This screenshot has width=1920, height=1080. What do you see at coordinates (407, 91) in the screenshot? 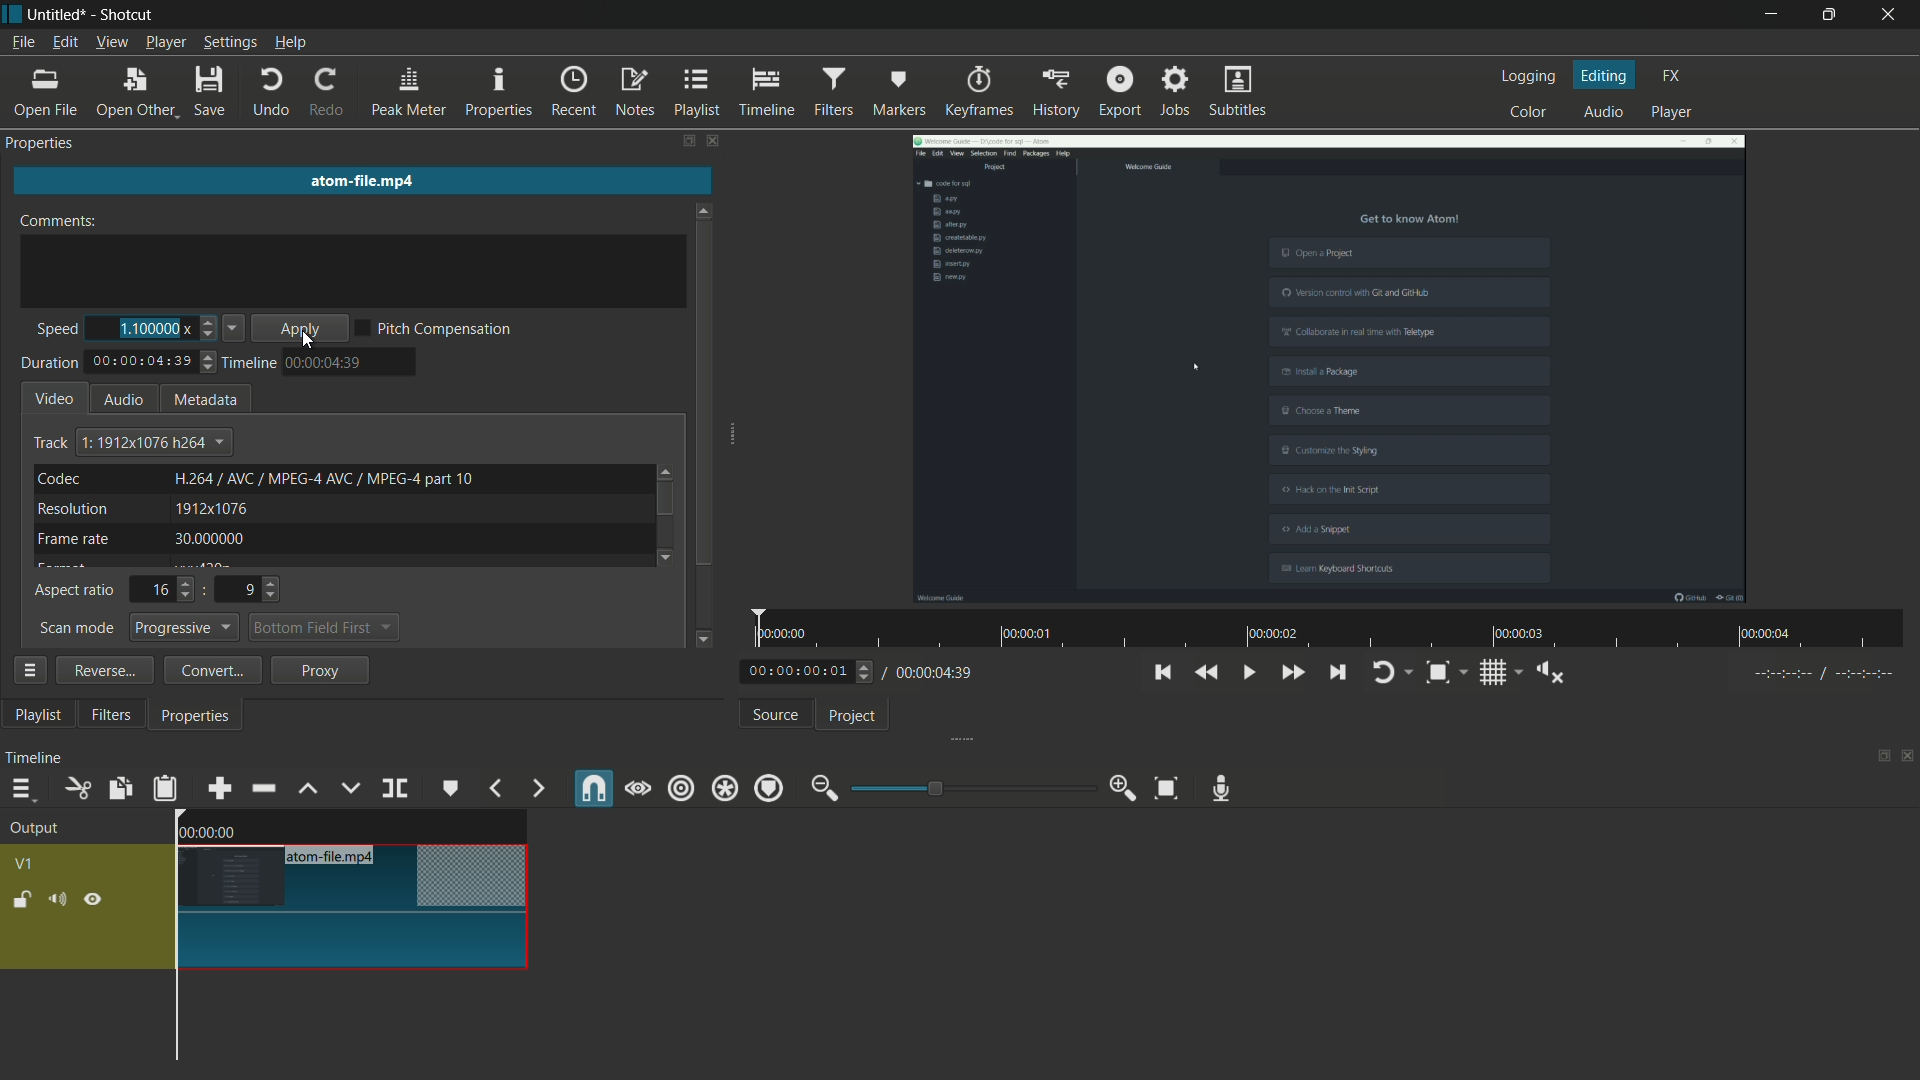
I see `peak meter` at bounding box center [407, 91].